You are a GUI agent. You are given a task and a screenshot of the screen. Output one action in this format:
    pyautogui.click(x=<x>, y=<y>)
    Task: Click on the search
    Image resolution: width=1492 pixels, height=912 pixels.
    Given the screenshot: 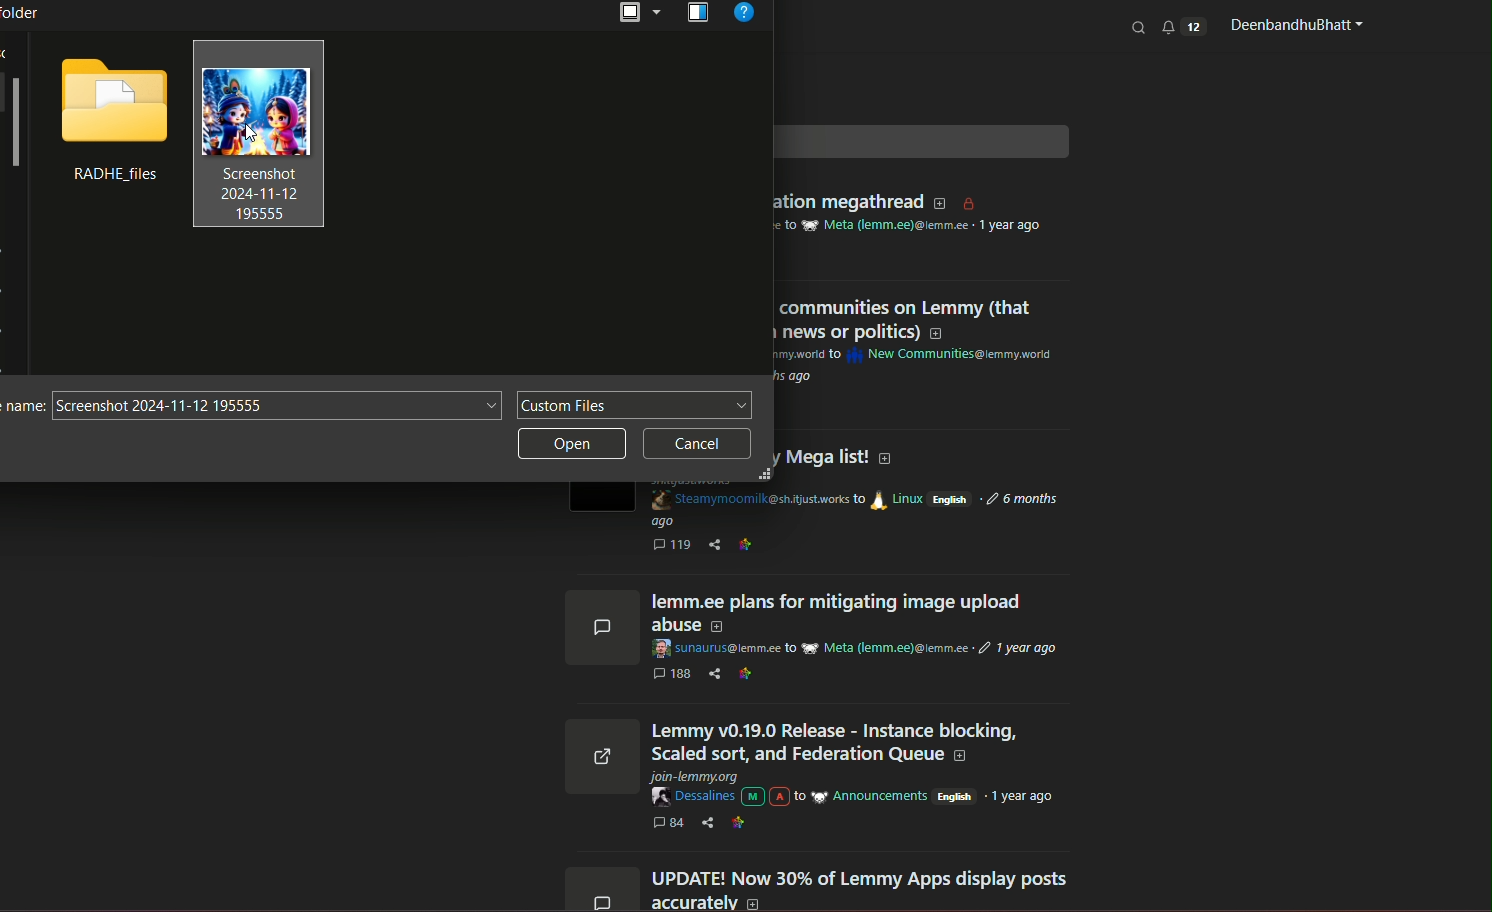 What is the action you would take?
    pyautogui.click(x=1140, y=27)
    